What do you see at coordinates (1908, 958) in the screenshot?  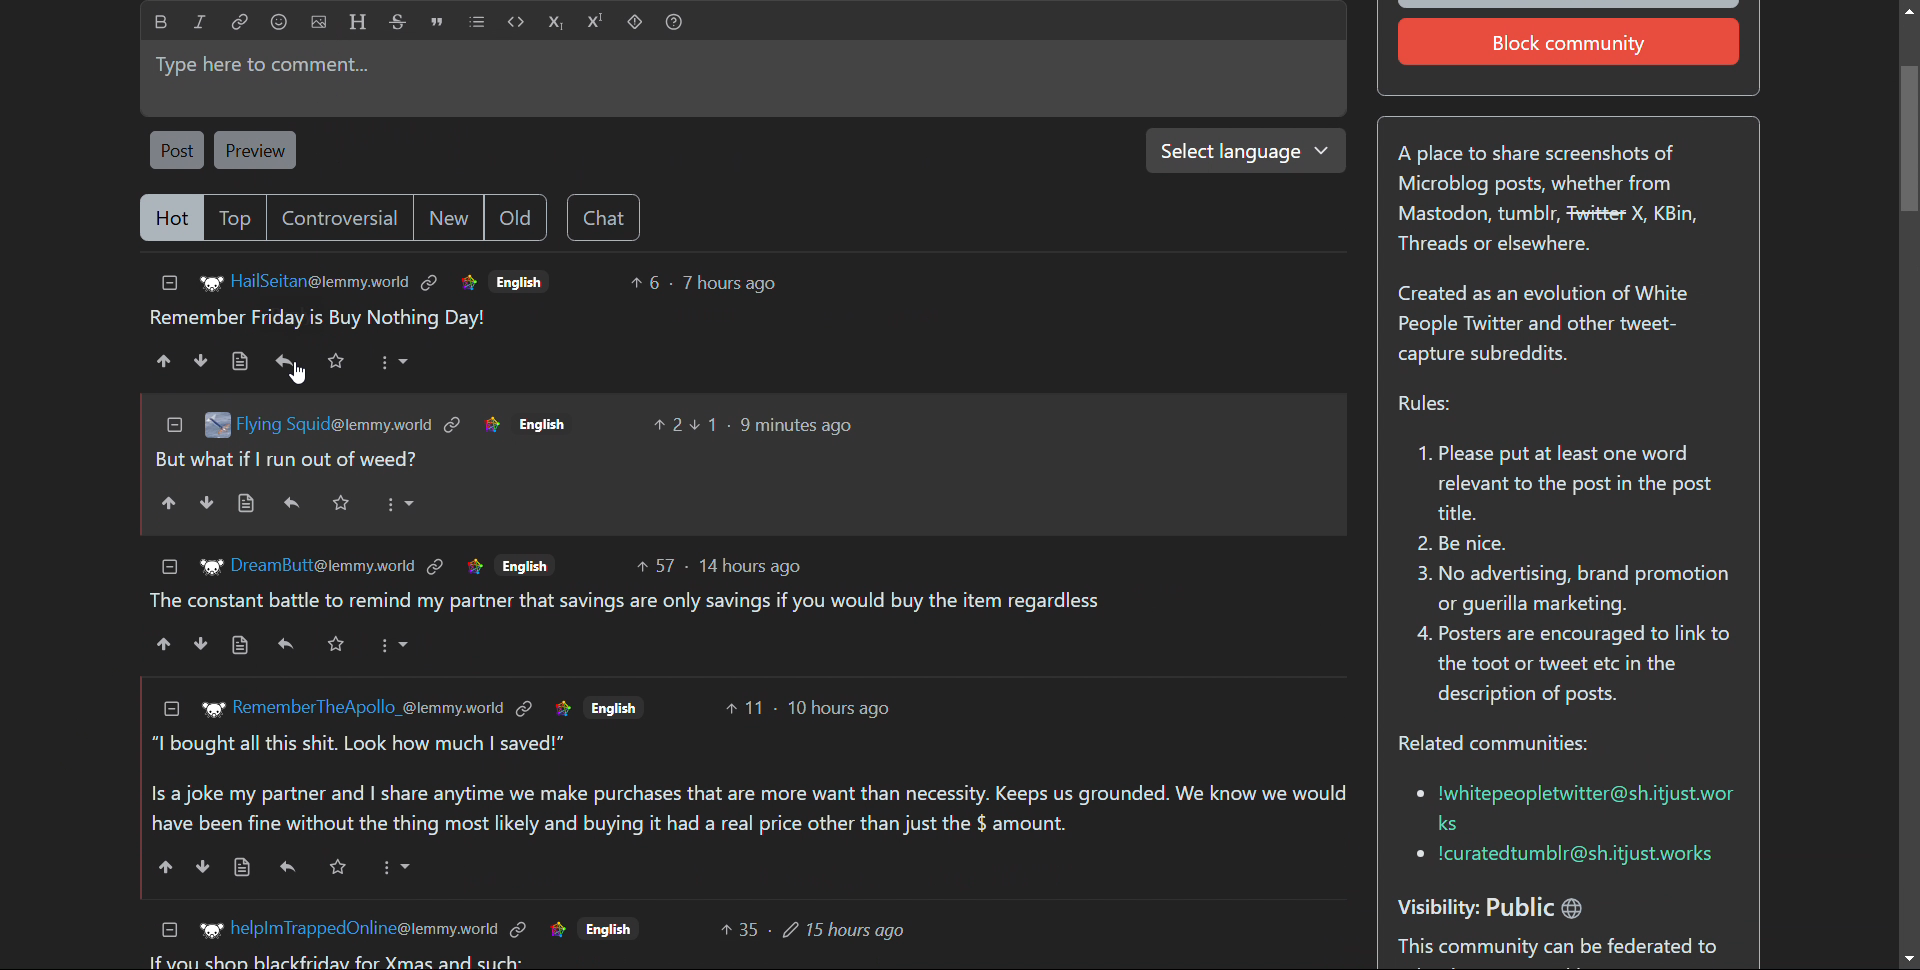 I see `scroll down` at bounding box center [1908, 958].